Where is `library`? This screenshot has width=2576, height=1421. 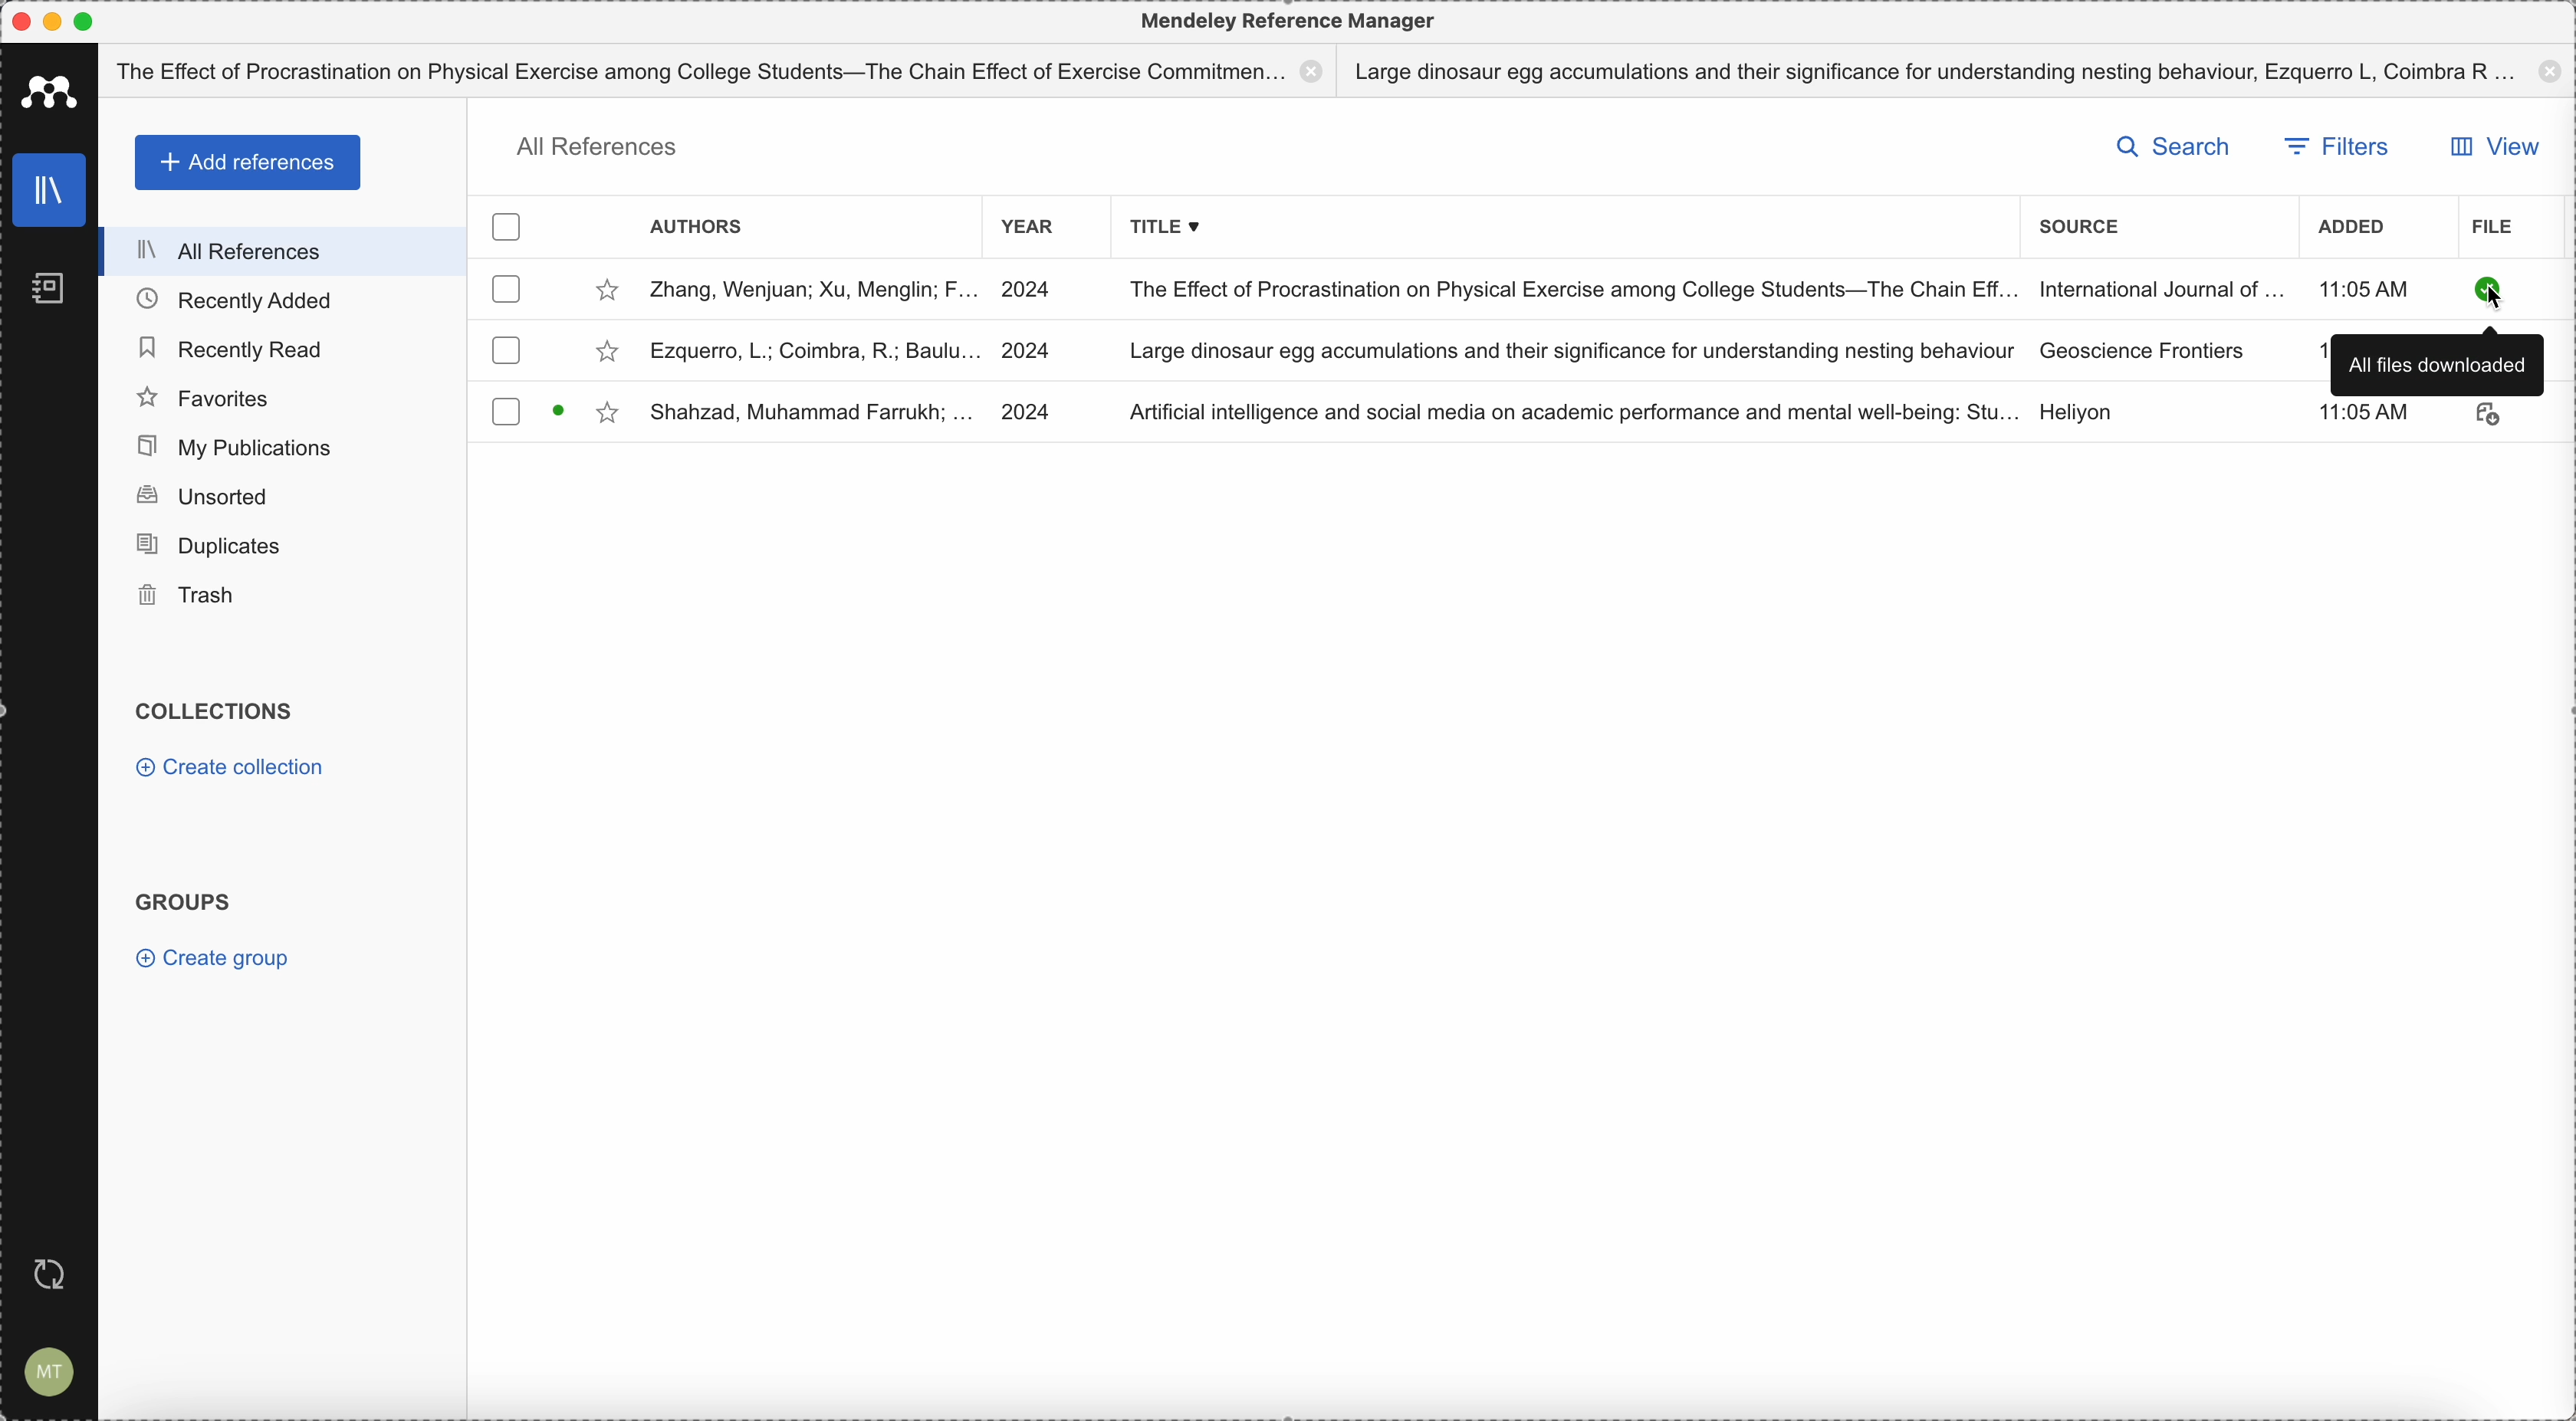
library is located at coordinates (53, 192).